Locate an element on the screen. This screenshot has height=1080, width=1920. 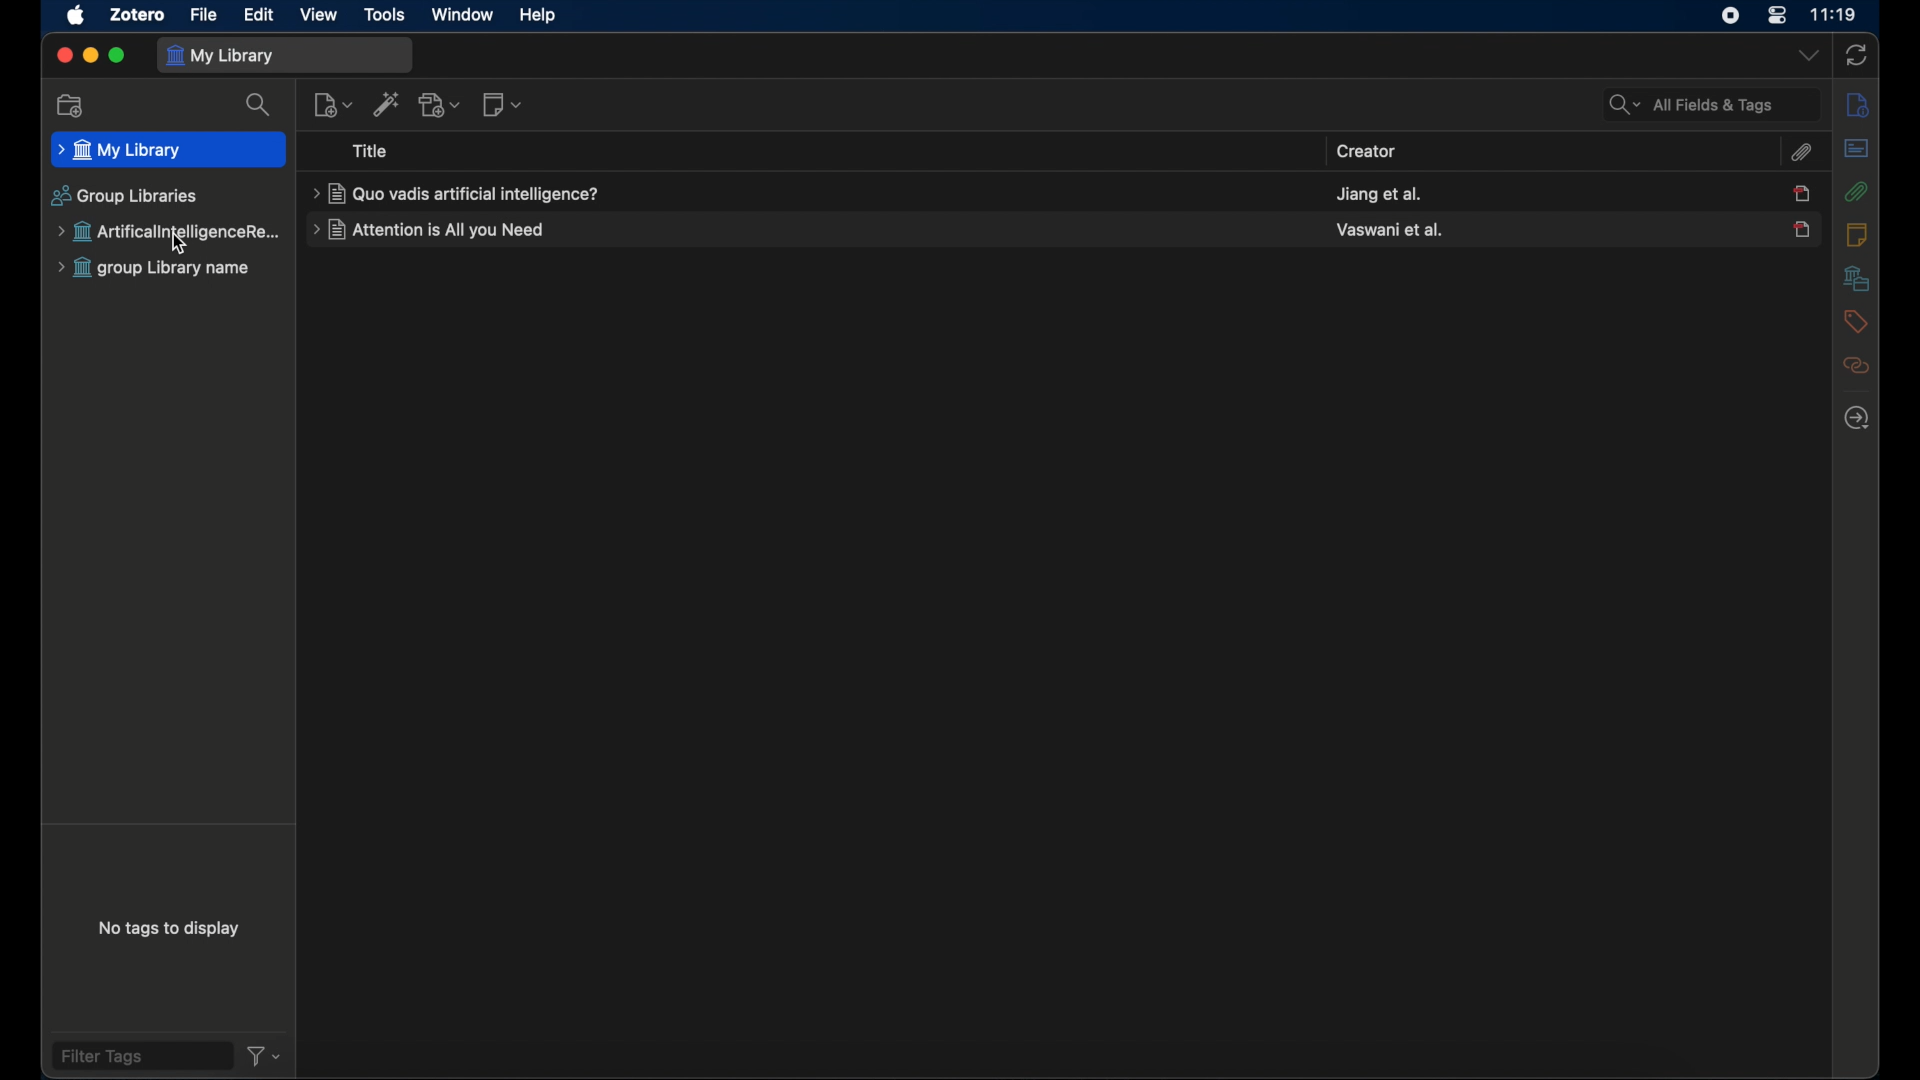
maximize is located at coordinates (117, 56).